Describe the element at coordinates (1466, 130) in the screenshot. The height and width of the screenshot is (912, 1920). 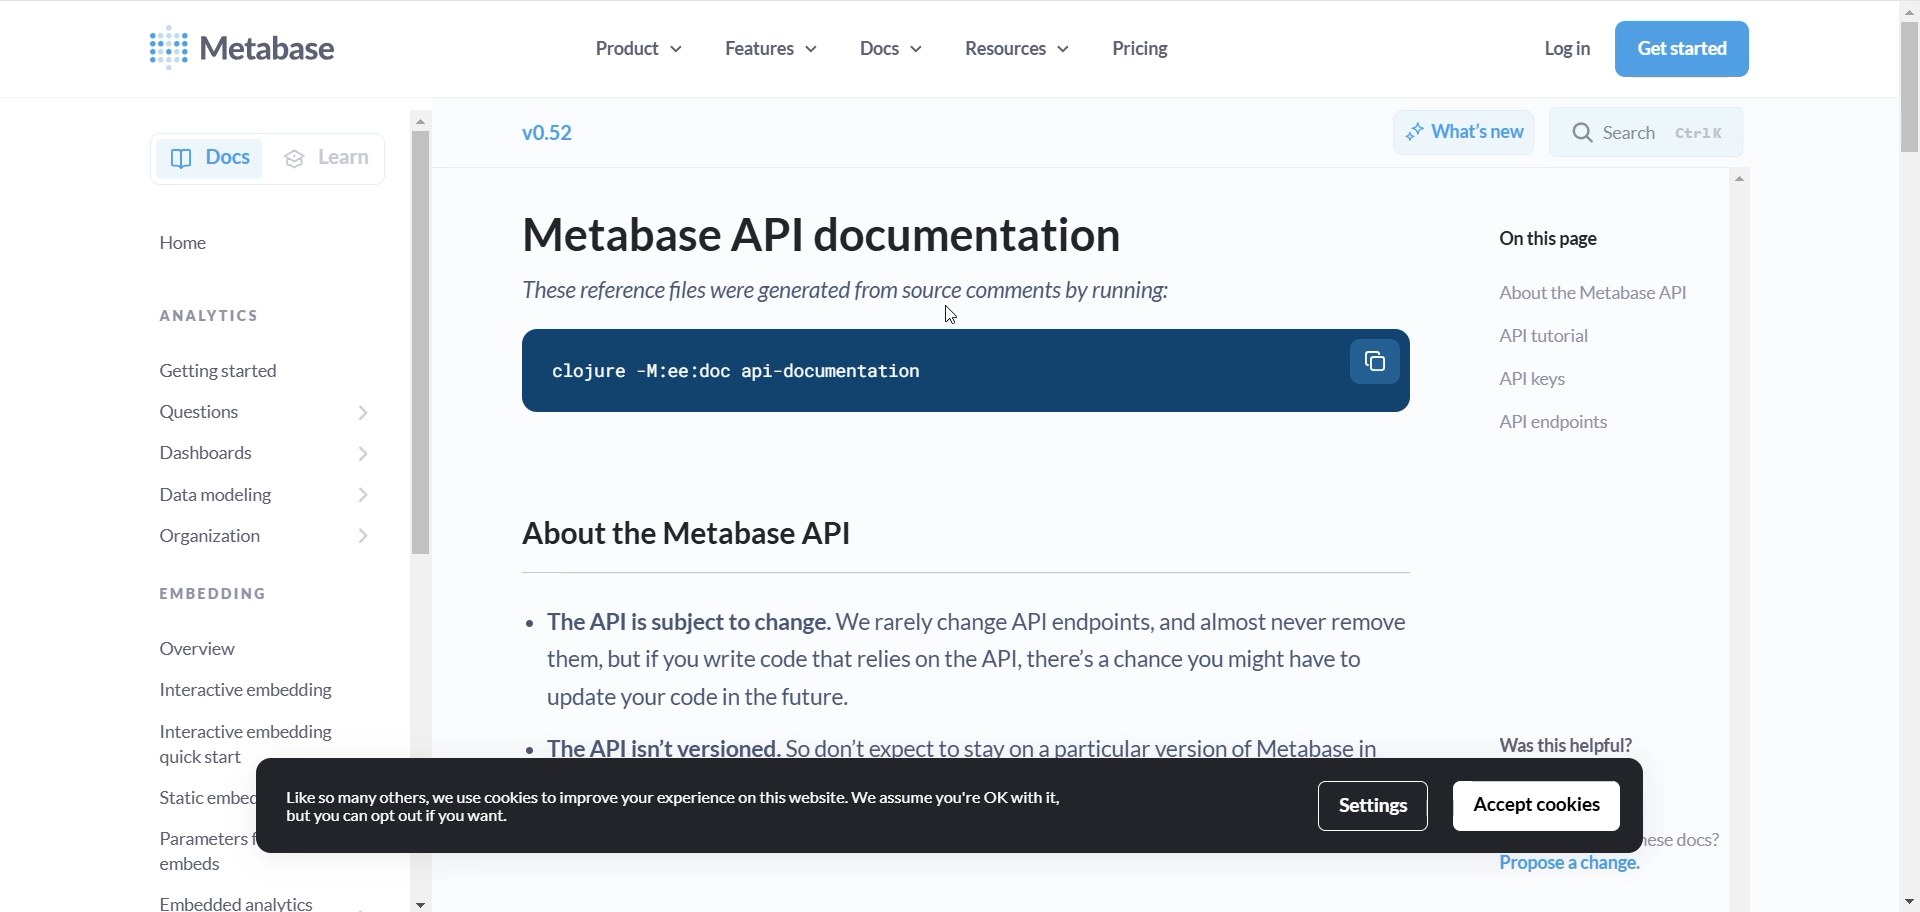
I see `what new button` at that location.